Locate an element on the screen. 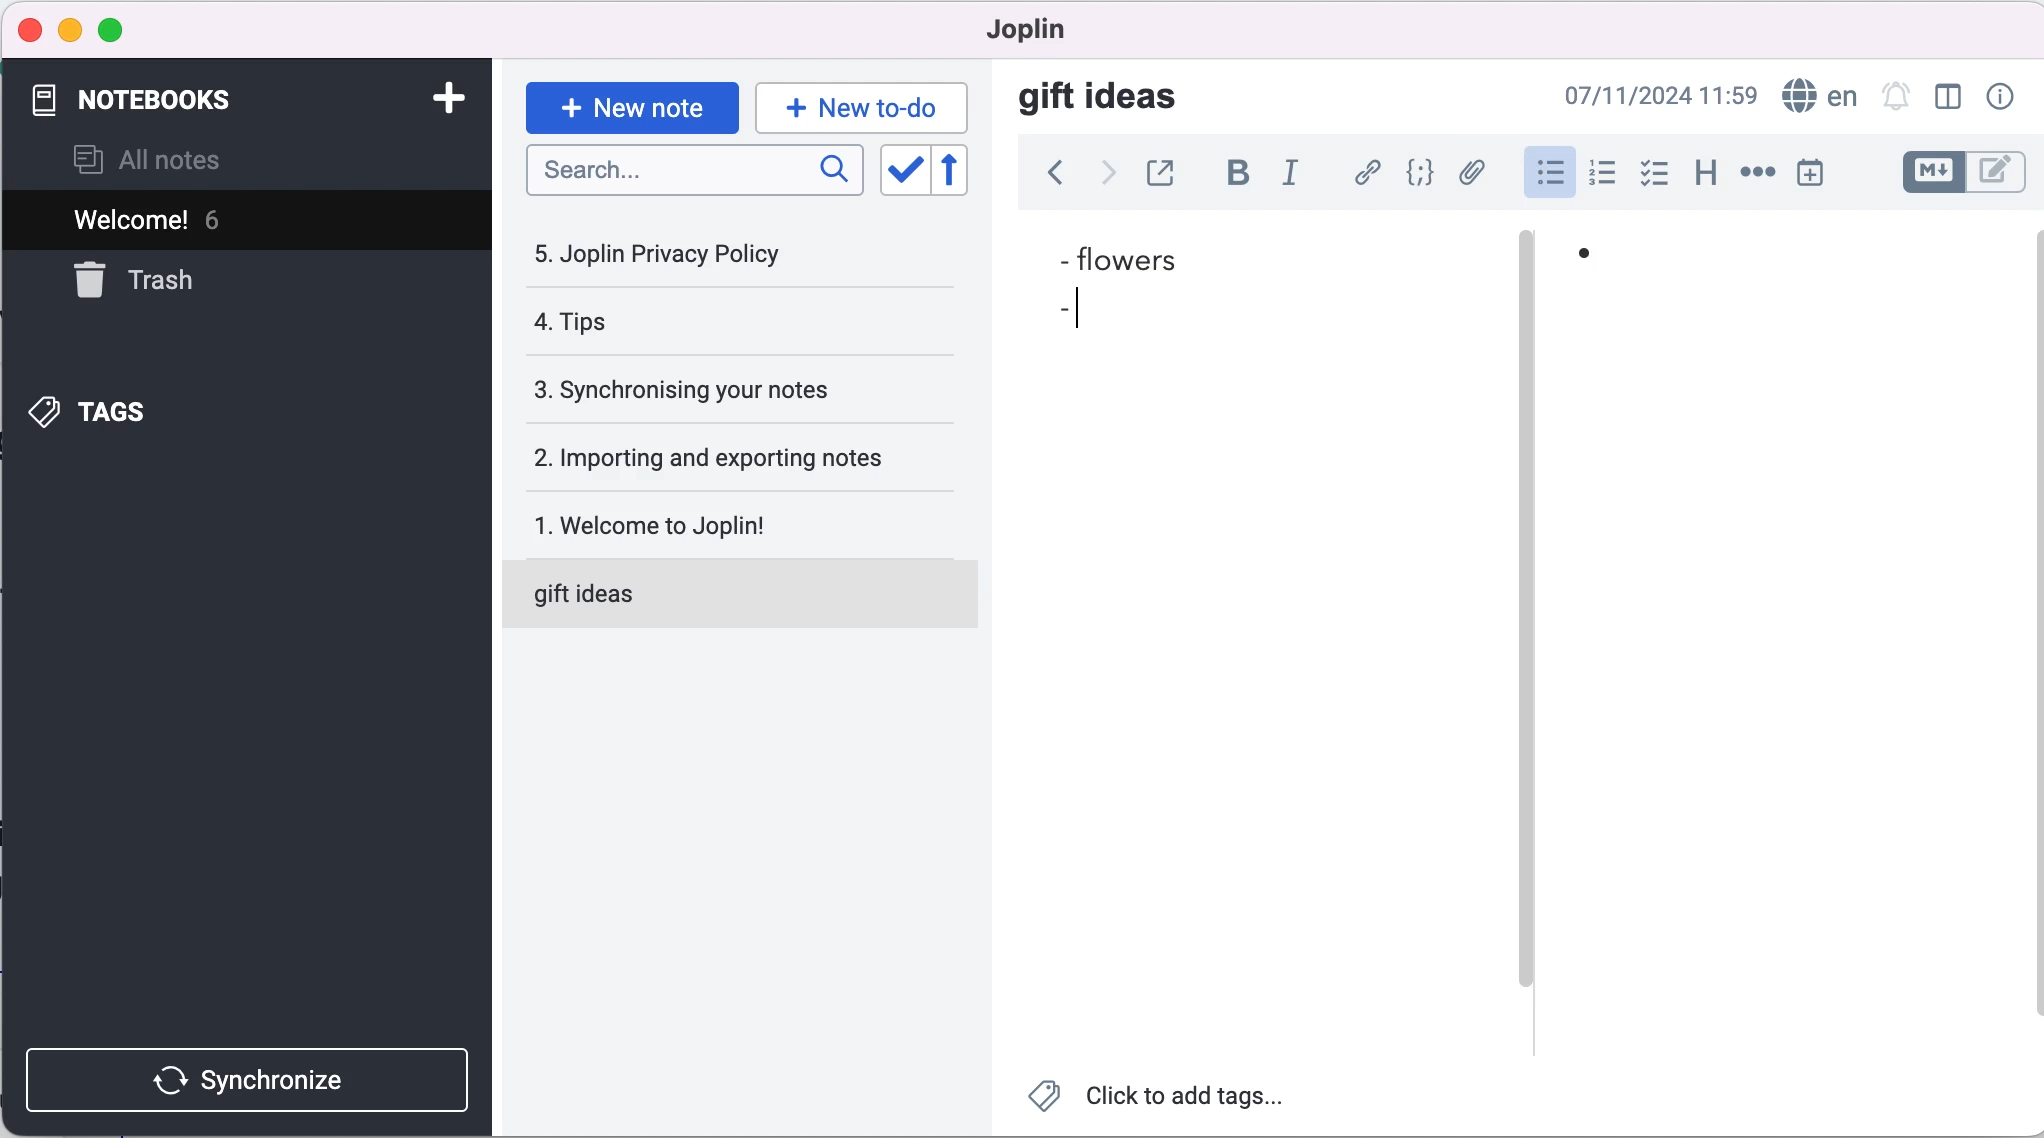  search bar is located at coordinates (691, 172).